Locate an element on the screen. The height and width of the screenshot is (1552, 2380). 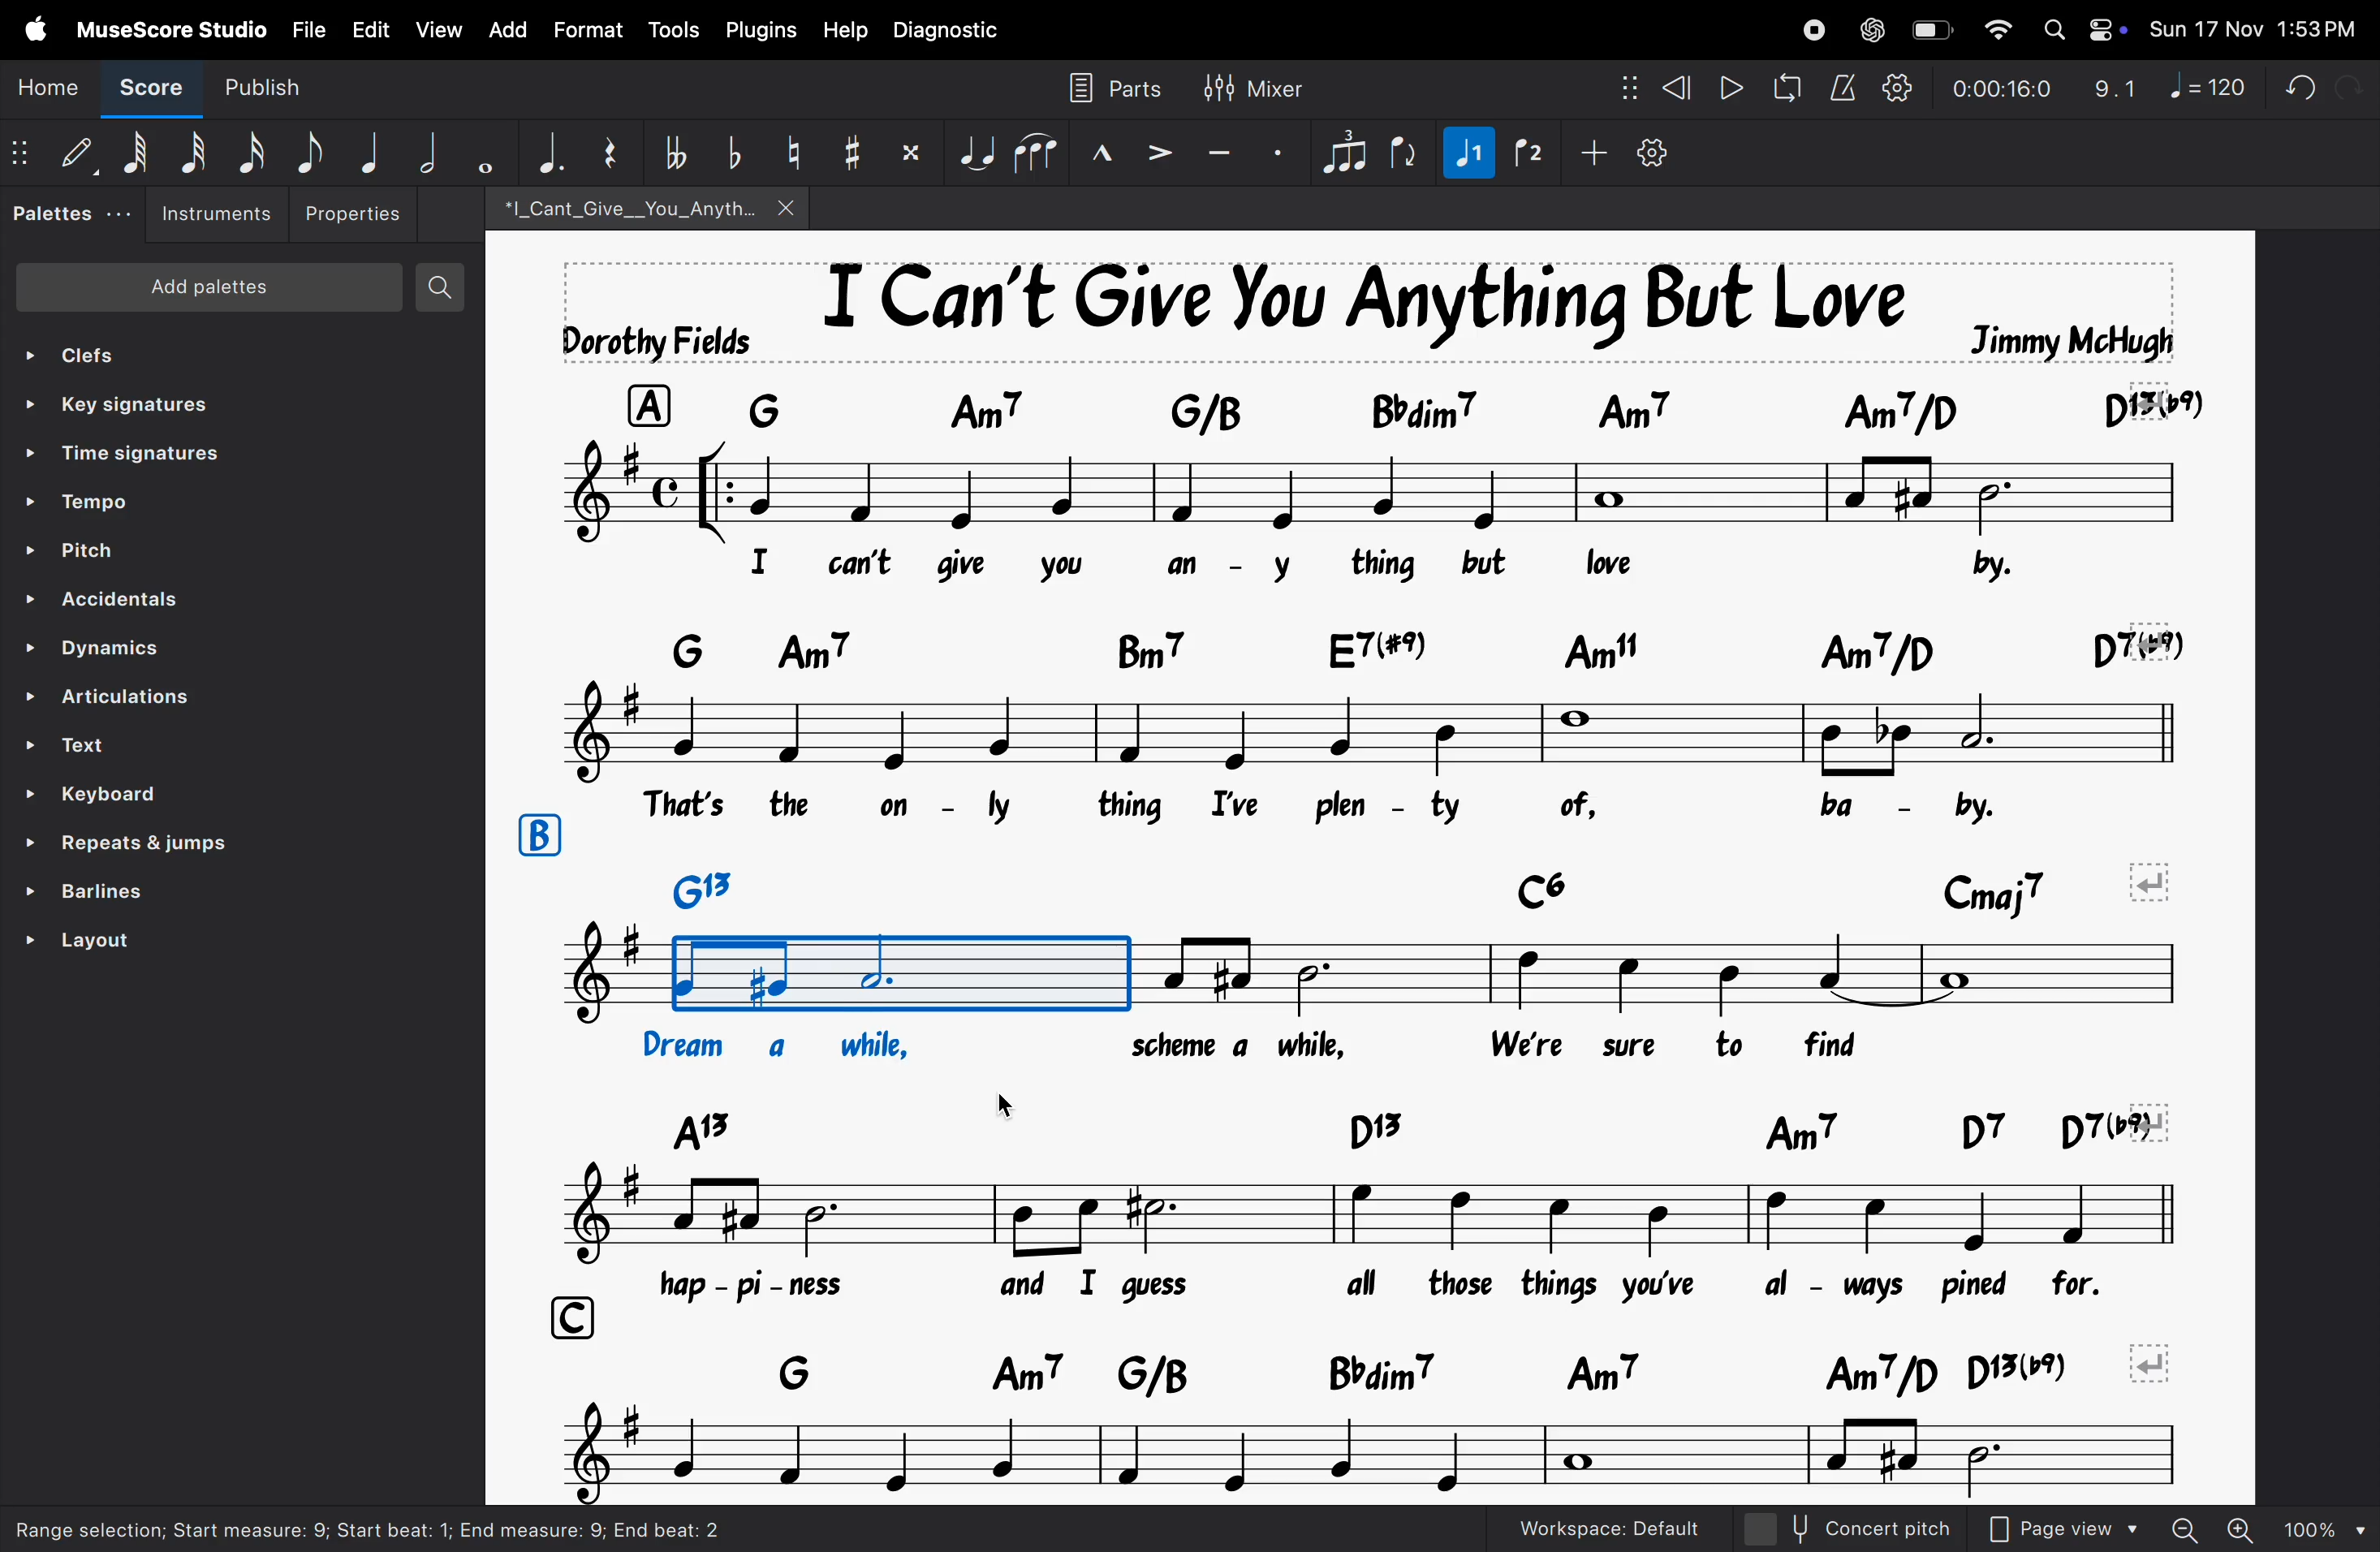
notes is located at coordinates (1360, 728).